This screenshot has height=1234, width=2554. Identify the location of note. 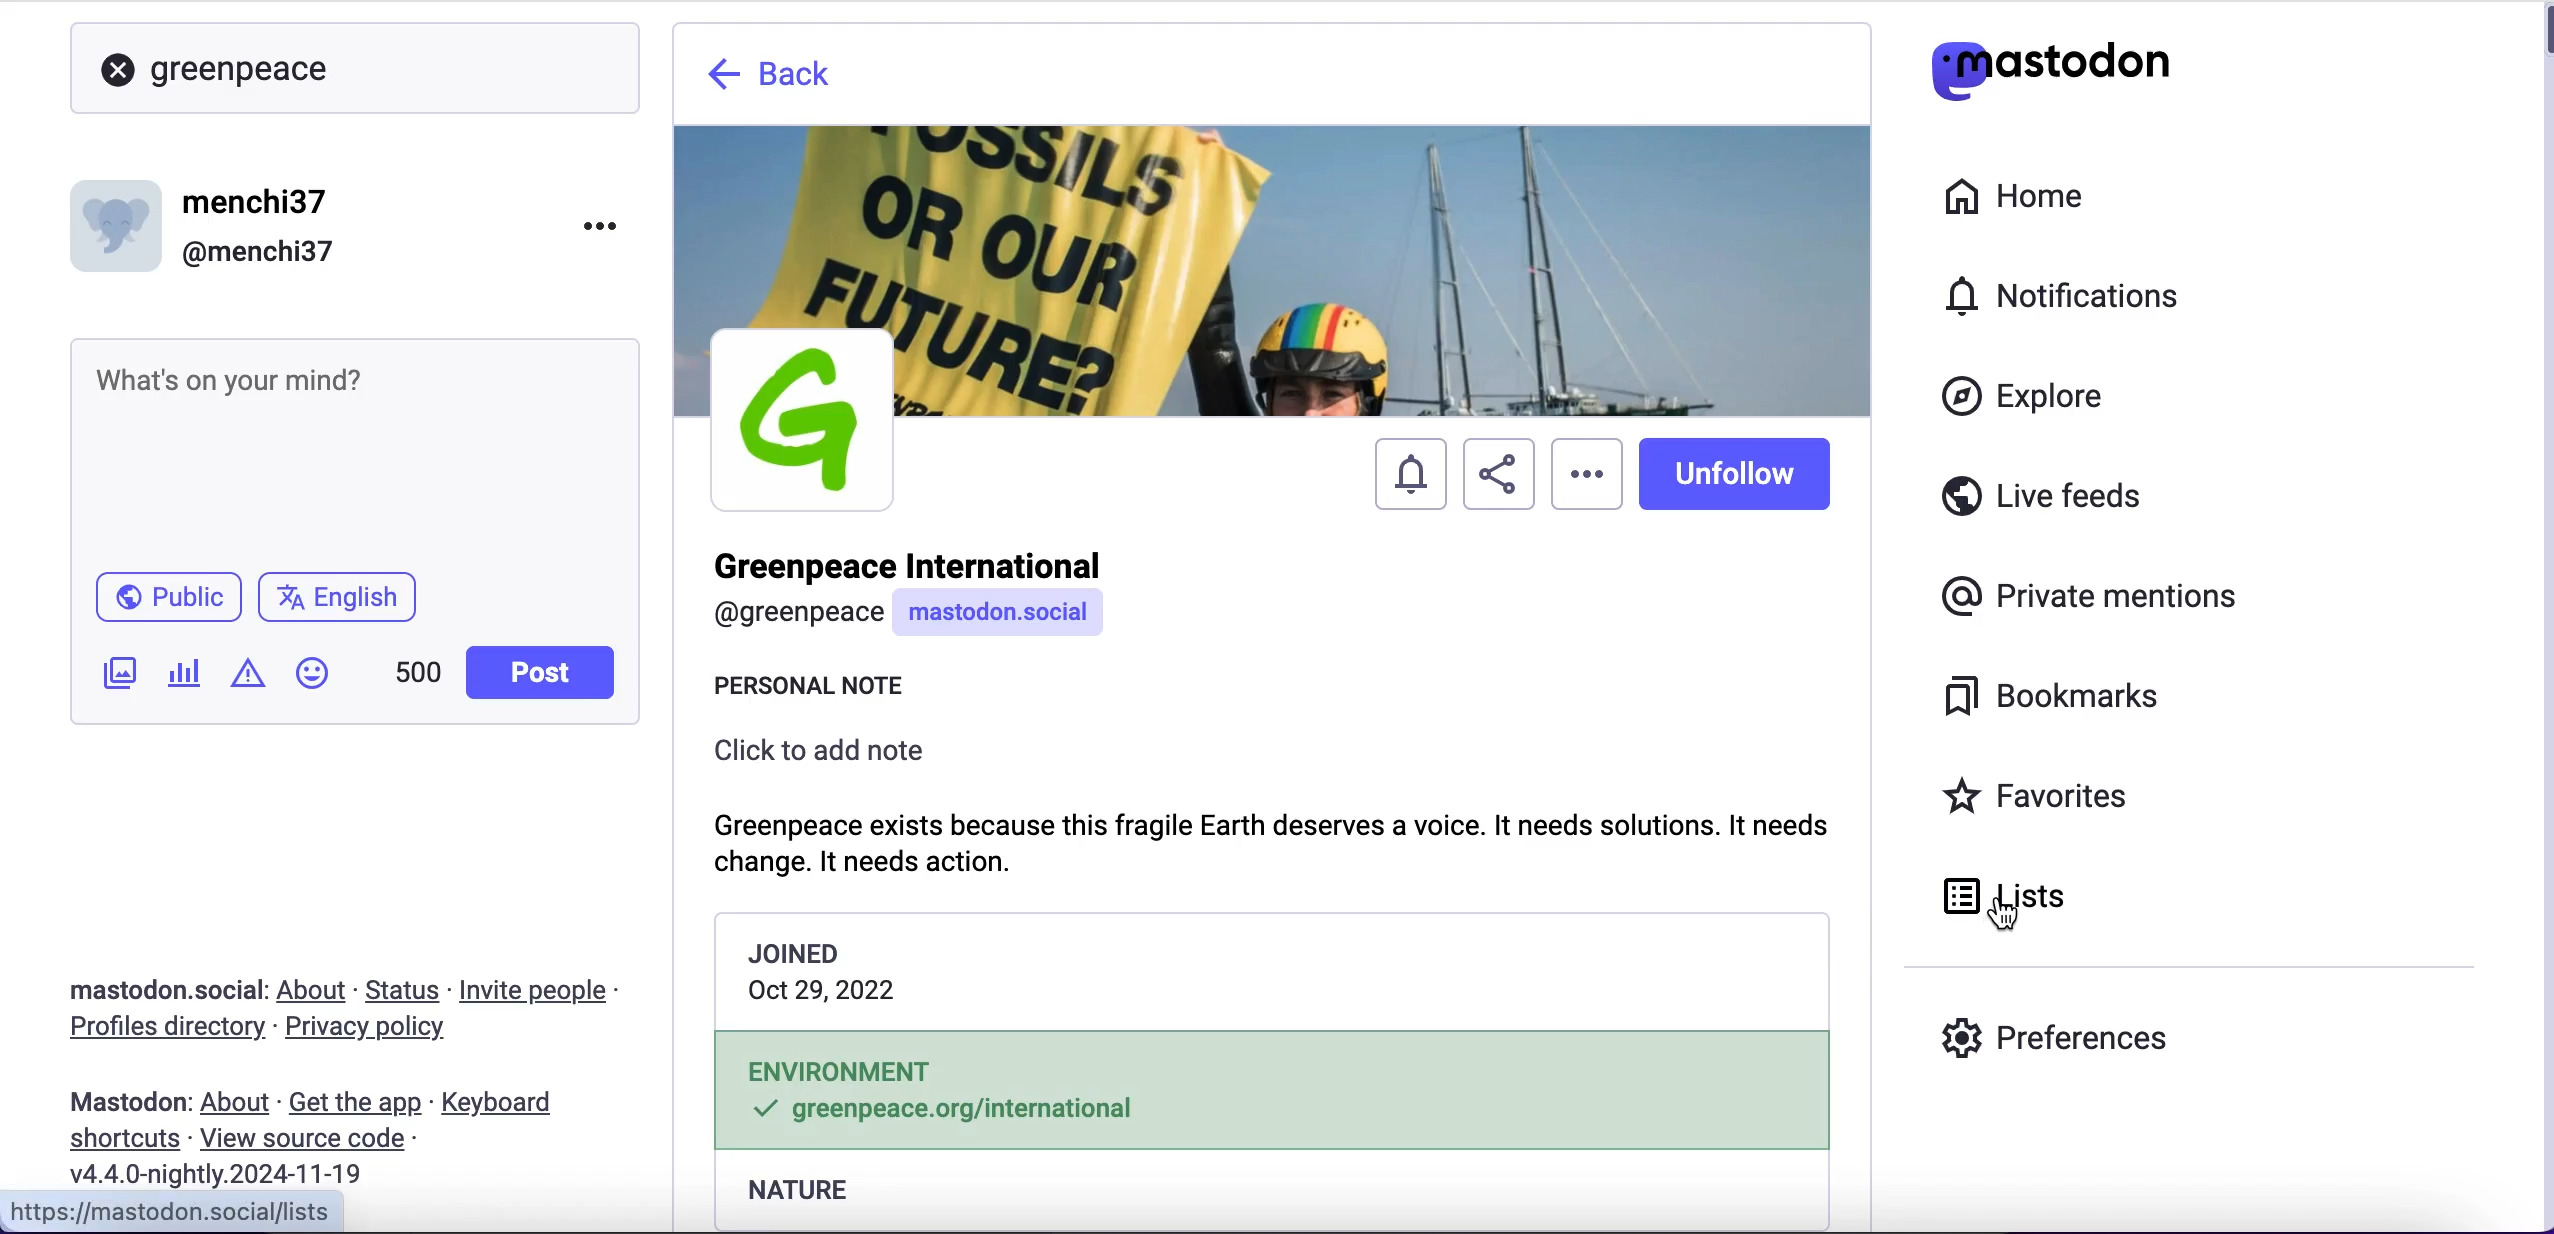
(1272, 841).